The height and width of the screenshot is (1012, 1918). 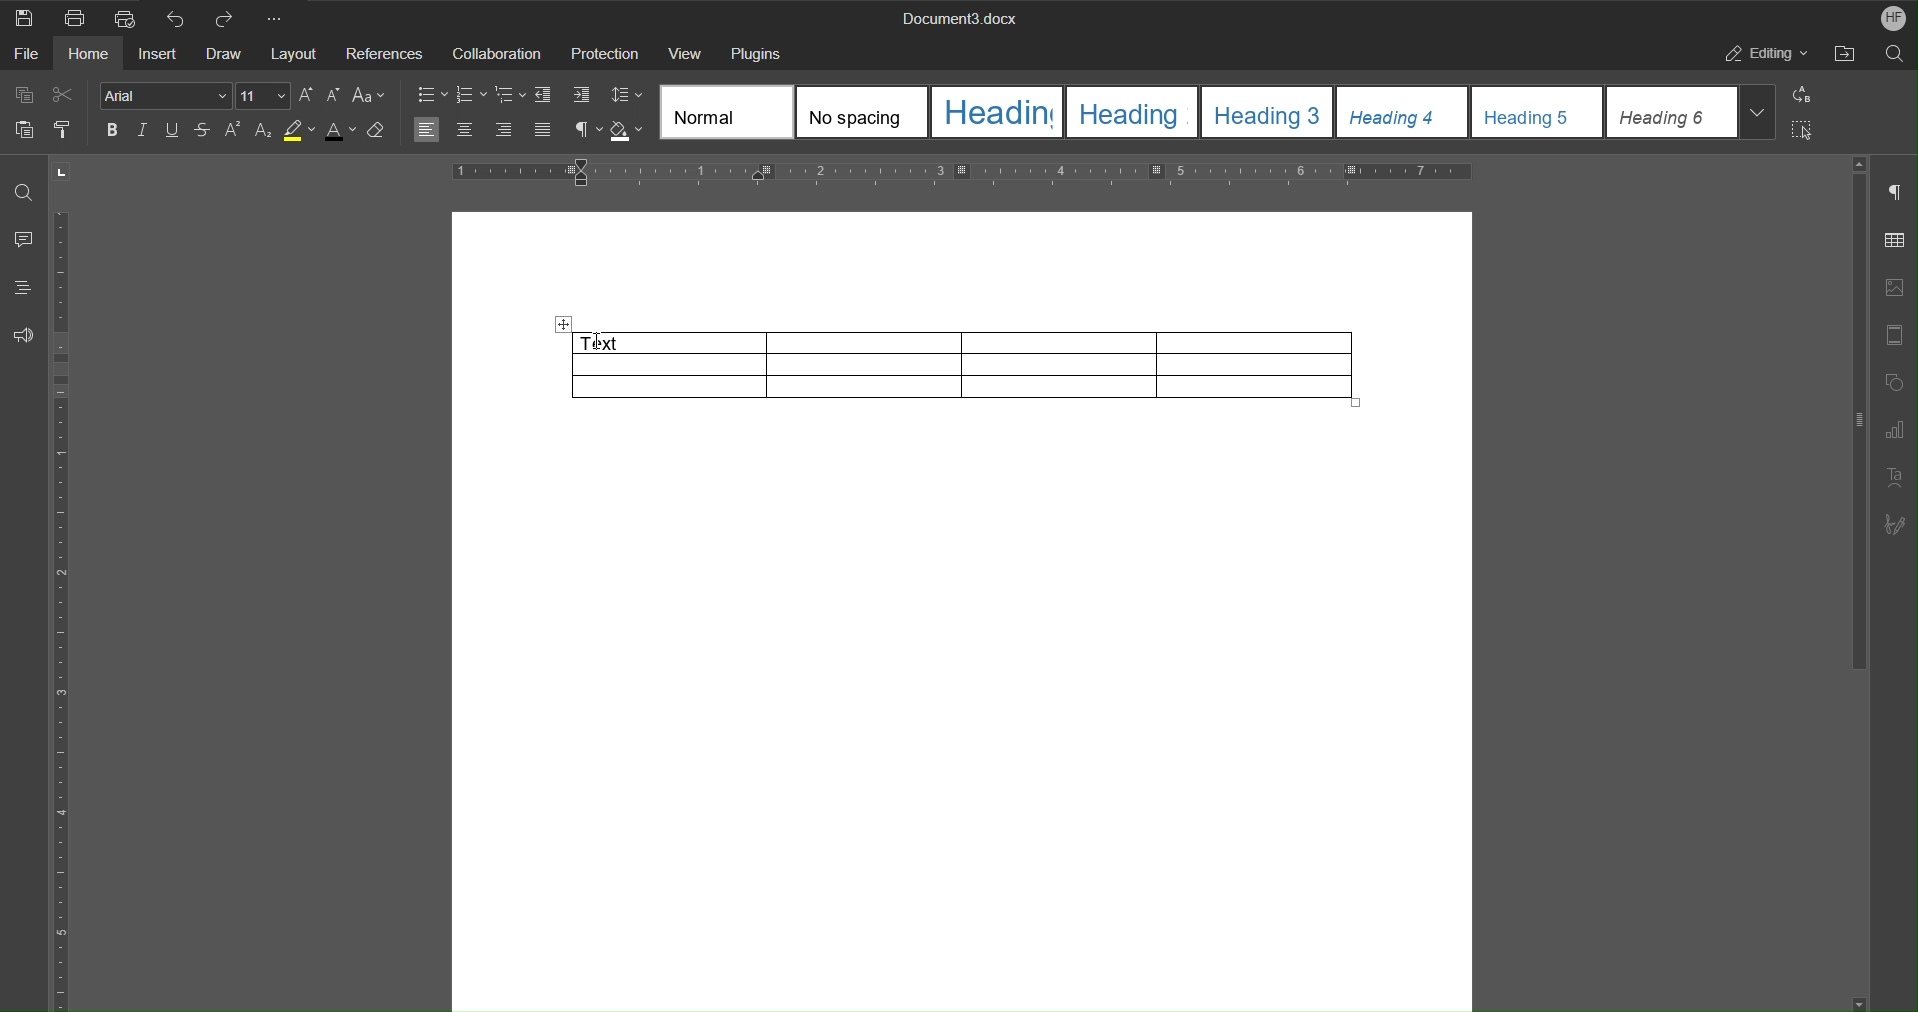 I want to click on Underline, so click(x=172, y=130).